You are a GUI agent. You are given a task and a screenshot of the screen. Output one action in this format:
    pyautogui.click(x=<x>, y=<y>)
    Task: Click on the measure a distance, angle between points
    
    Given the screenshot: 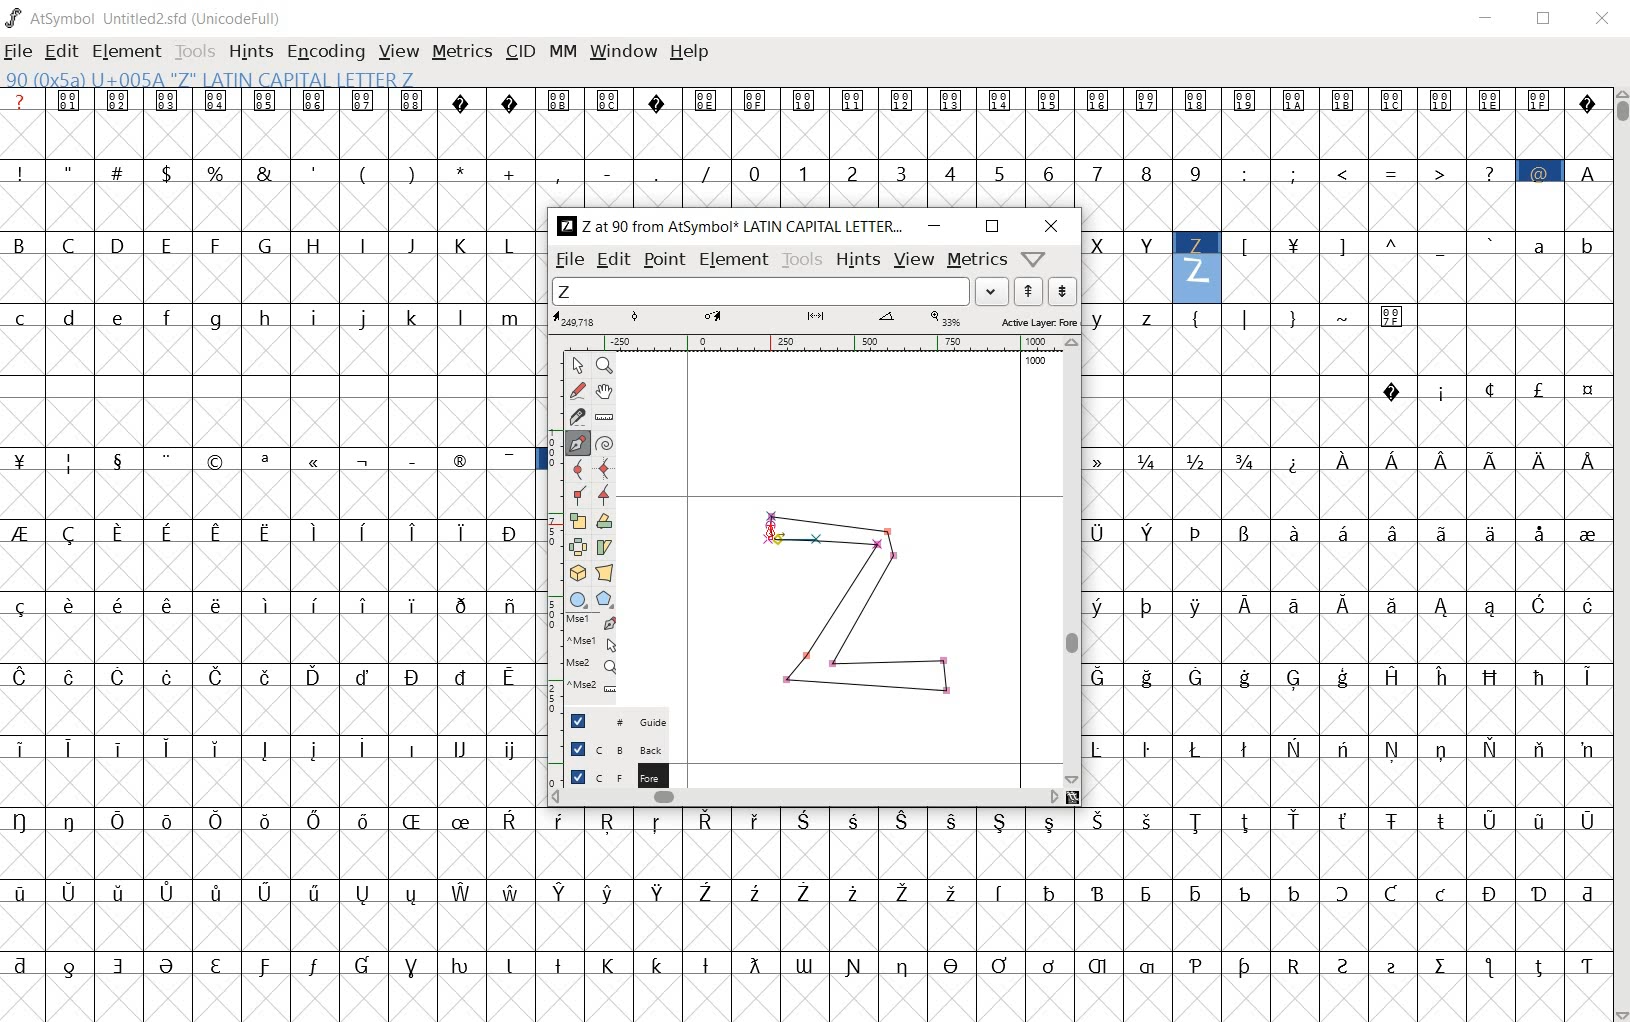 What is the action you would take?
    pyautogui.click(x=603, y=416)
    